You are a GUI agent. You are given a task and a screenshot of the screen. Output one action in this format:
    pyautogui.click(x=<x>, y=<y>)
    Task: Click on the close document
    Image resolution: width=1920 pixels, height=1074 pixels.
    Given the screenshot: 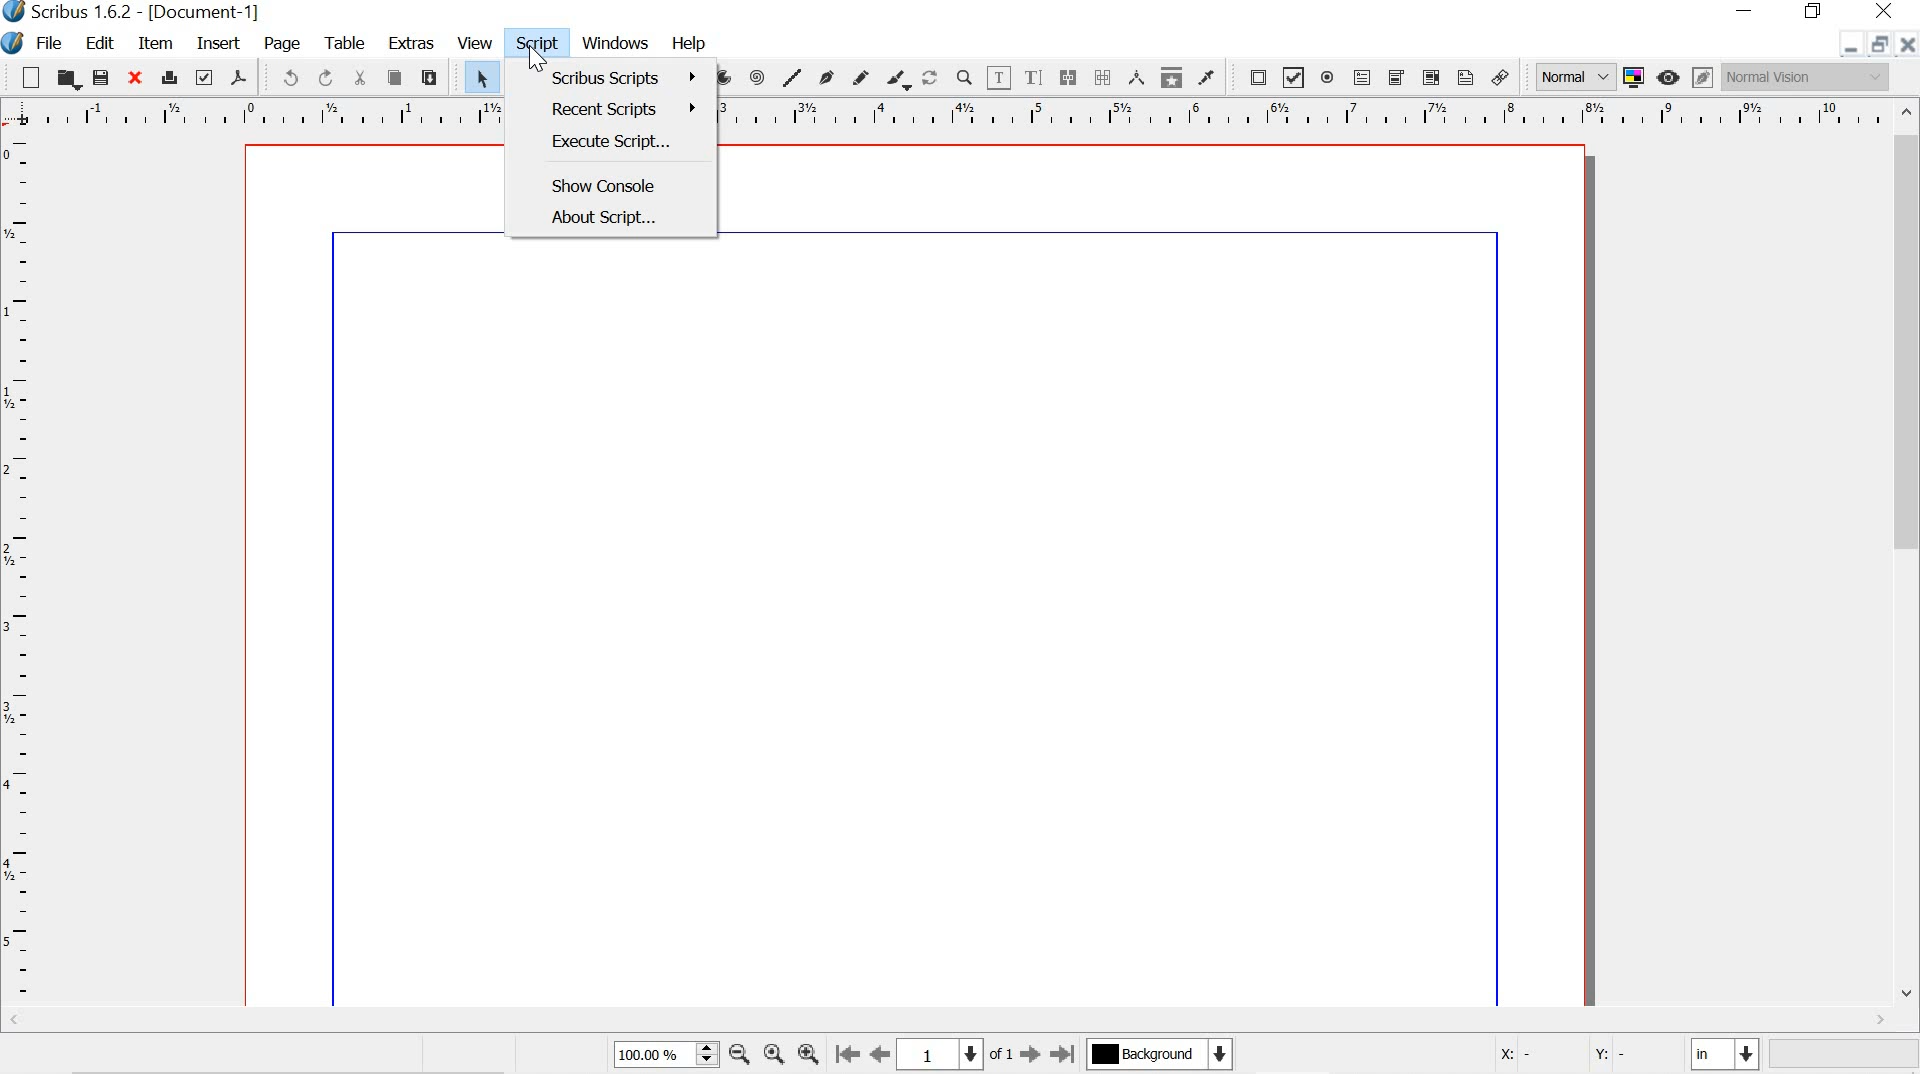 What is the action you would take?
    pyautogui.click(x=1908, y=44)
    